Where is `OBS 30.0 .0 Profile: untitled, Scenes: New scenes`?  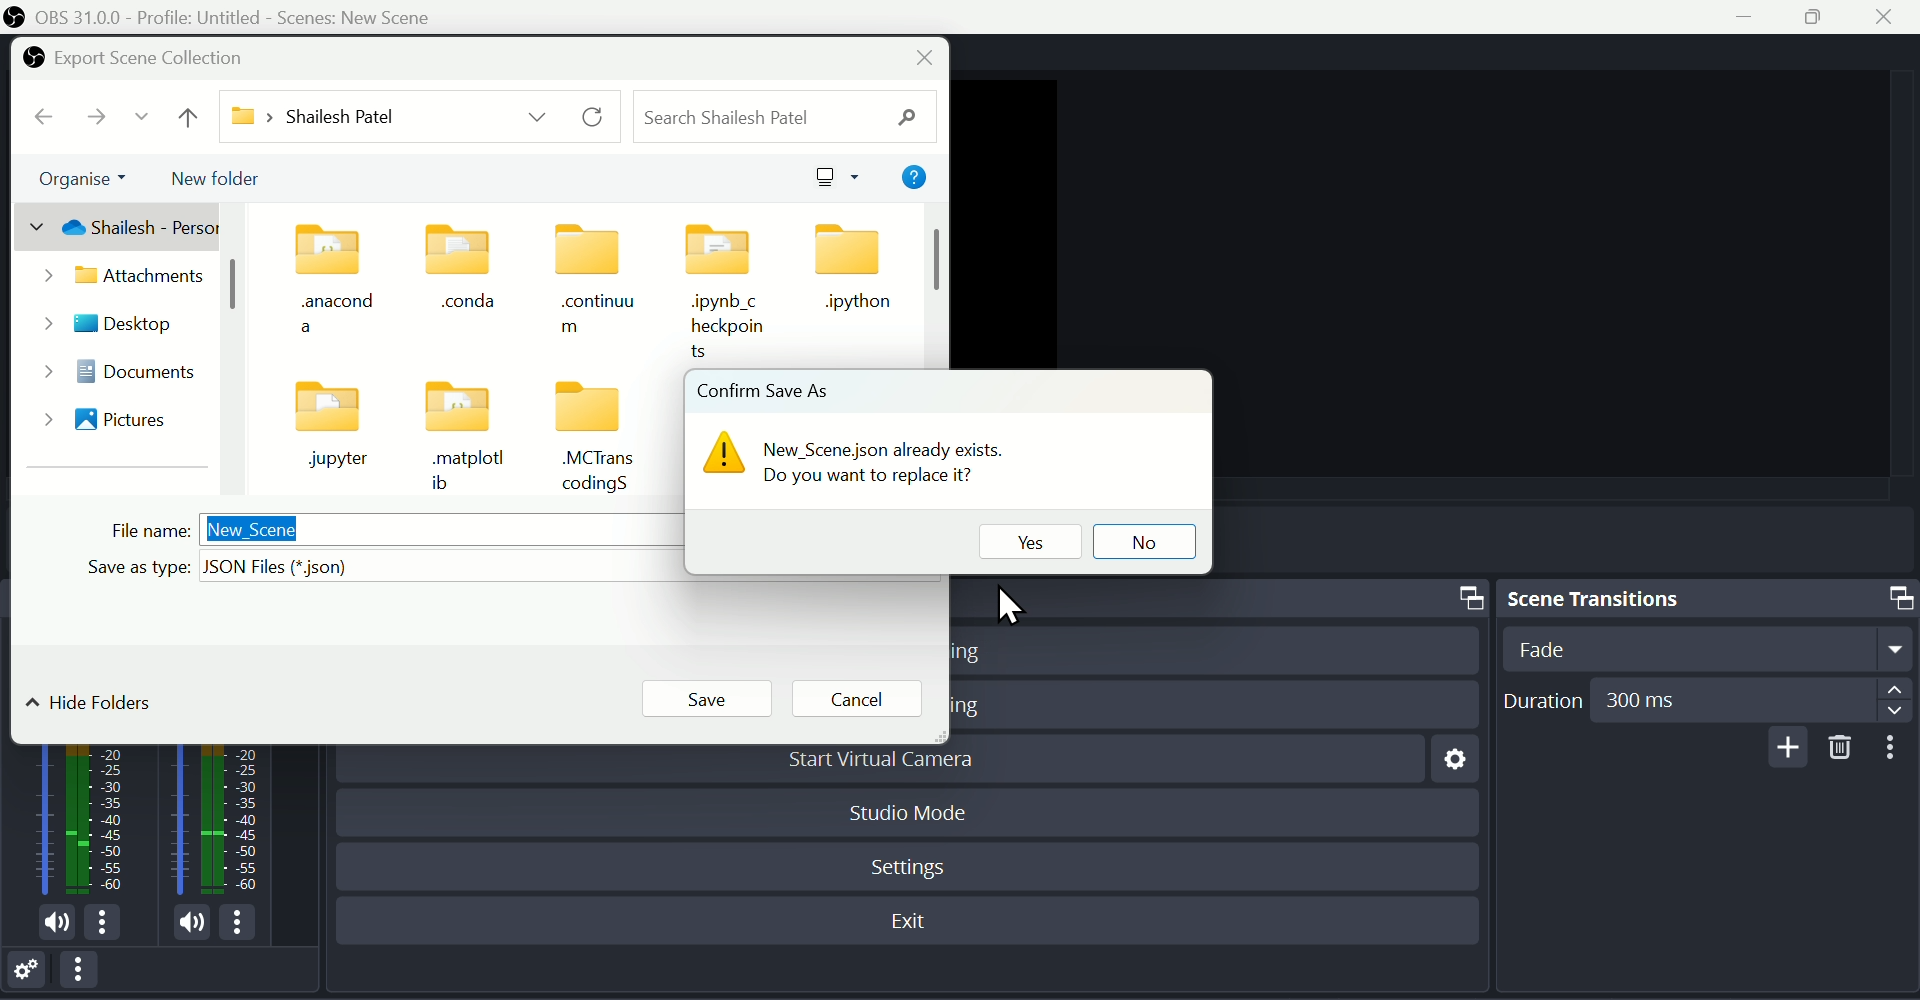 OBS 30.0 .0 Profile: untitled, Scenes: New scenes is located at coordinates (229, 16).